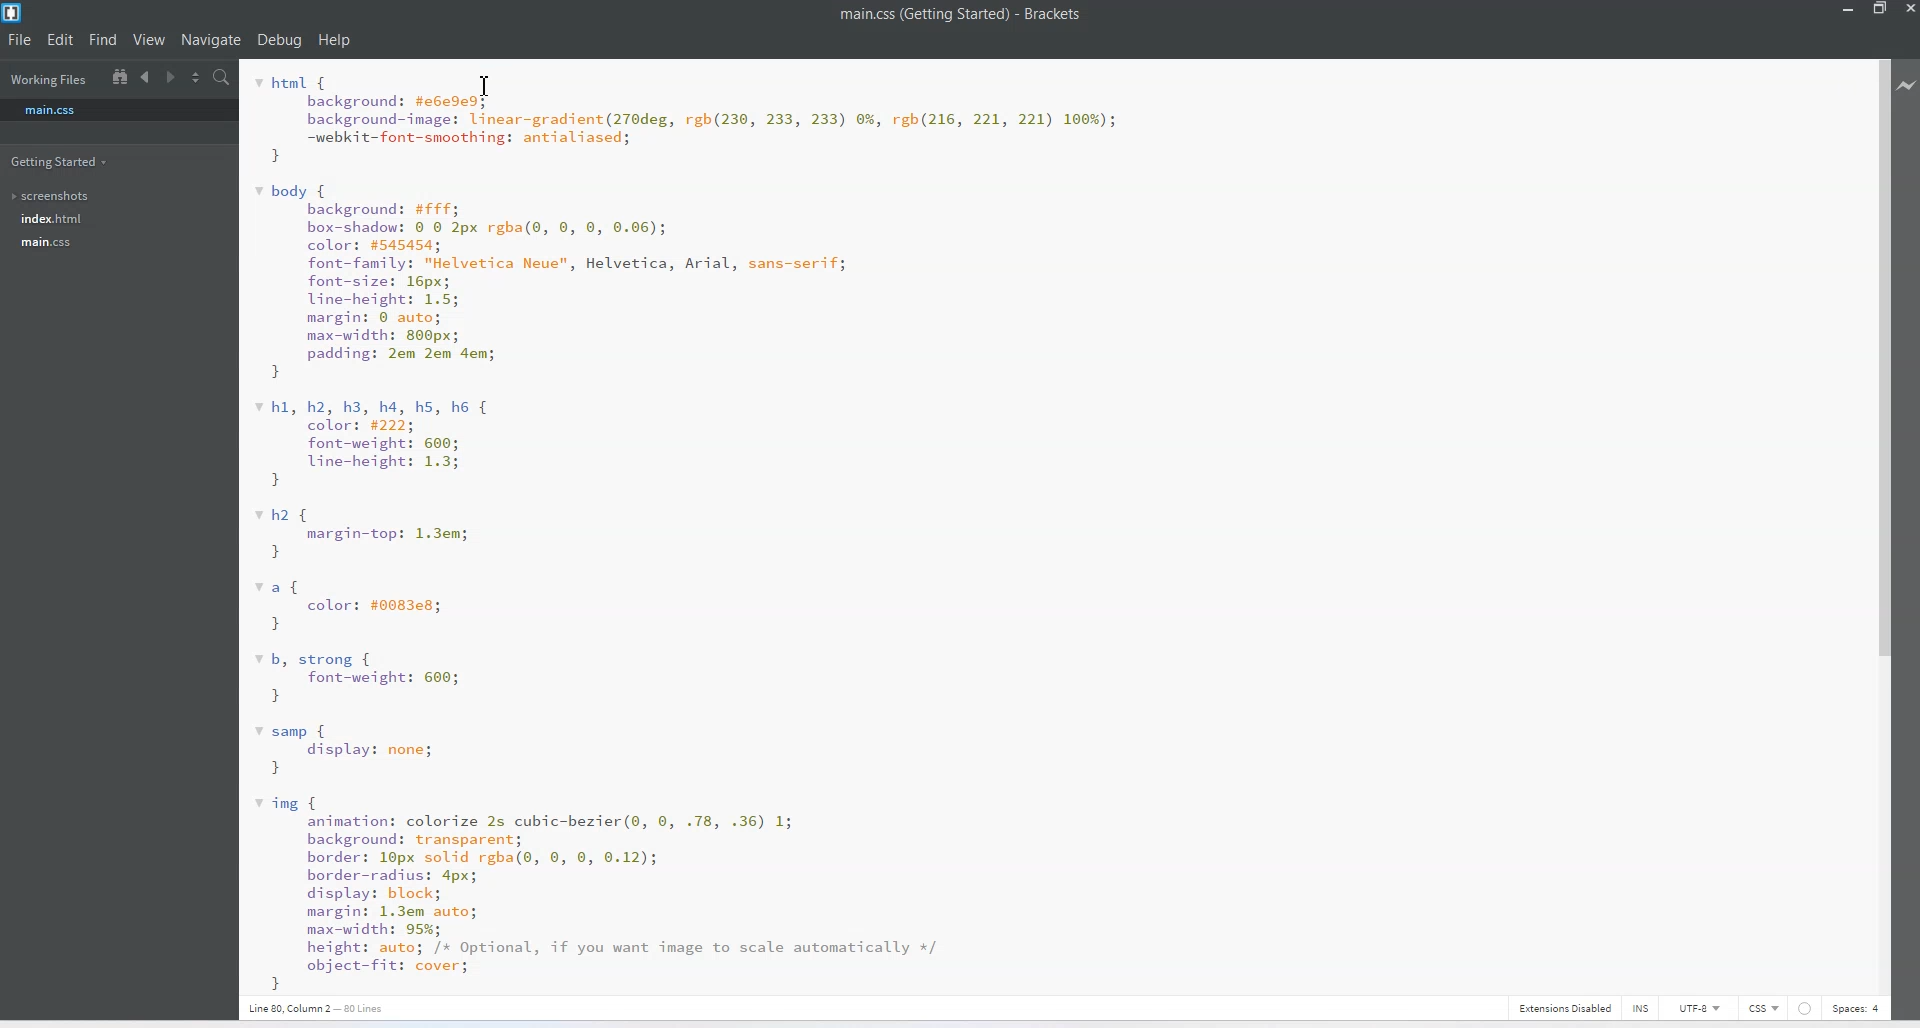 Image resolution: width=1920 pixels, height=1028 pixels. What do you see at coordinates (149, 40) in the screenshot?
I see `View` at bounding box center [149, 40].